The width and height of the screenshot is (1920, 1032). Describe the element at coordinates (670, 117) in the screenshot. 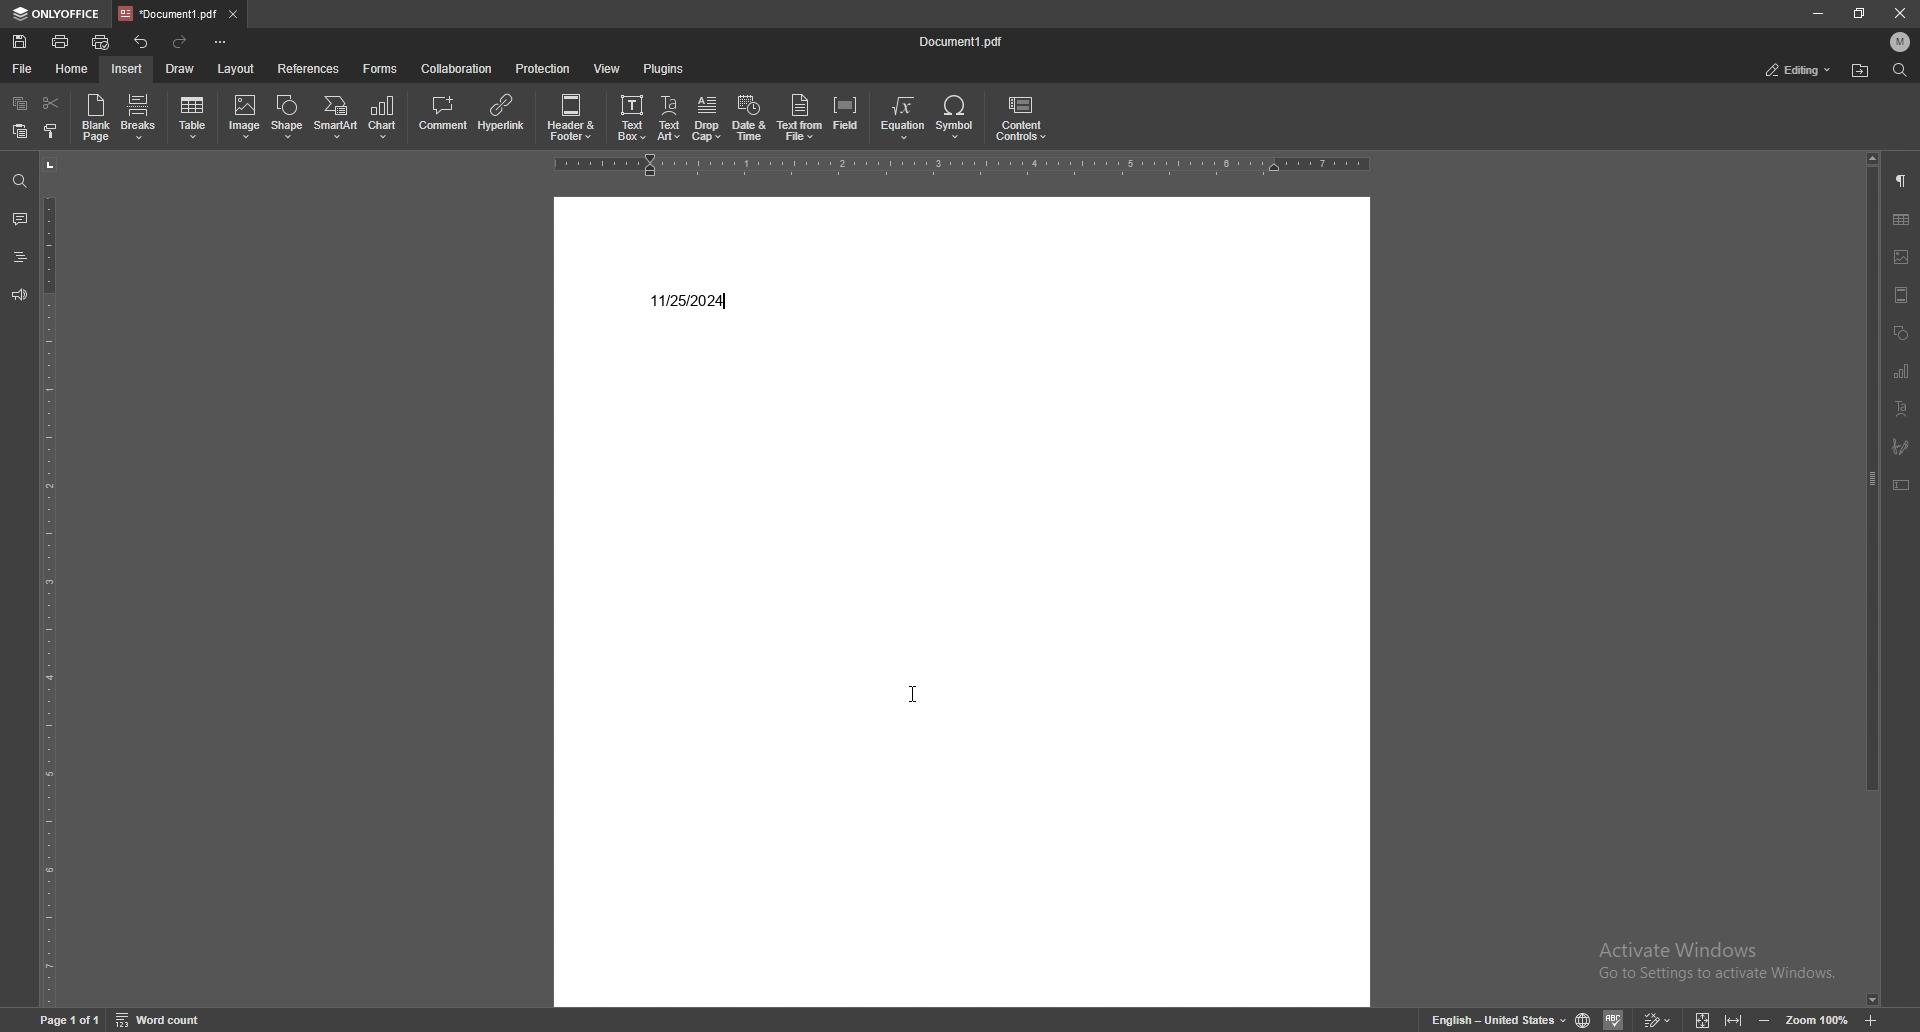

I see `text art` at that location.